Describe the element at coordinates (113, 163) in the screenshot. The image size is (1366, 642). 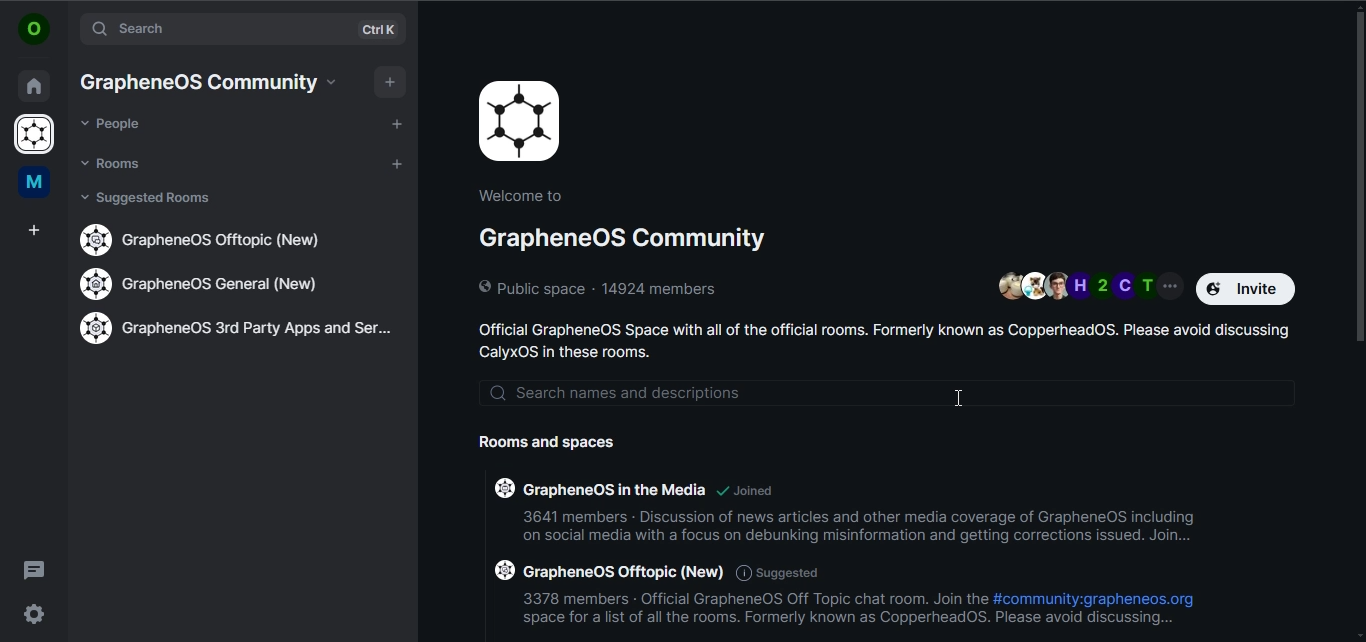
I see `rooms` at that location.